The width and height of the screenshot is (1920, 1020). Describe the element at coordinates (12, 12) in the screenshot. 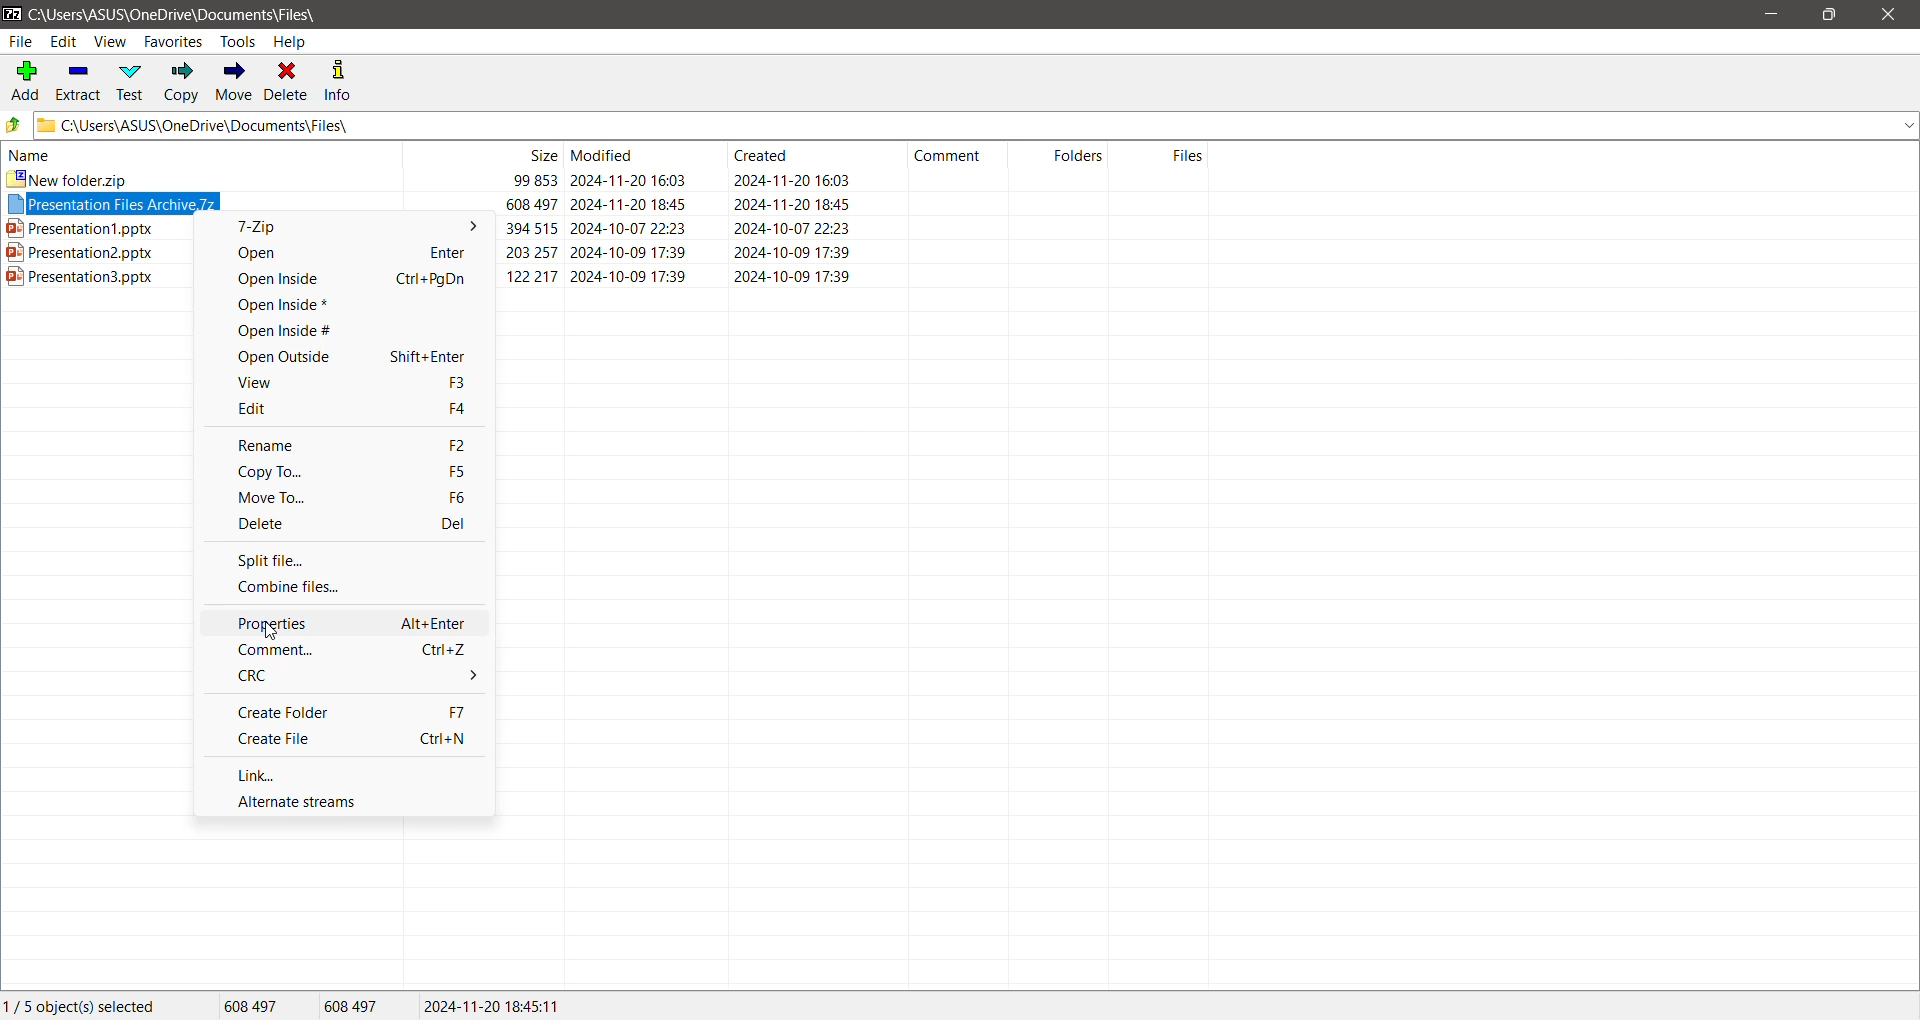

I see `Application Logo` at that location.